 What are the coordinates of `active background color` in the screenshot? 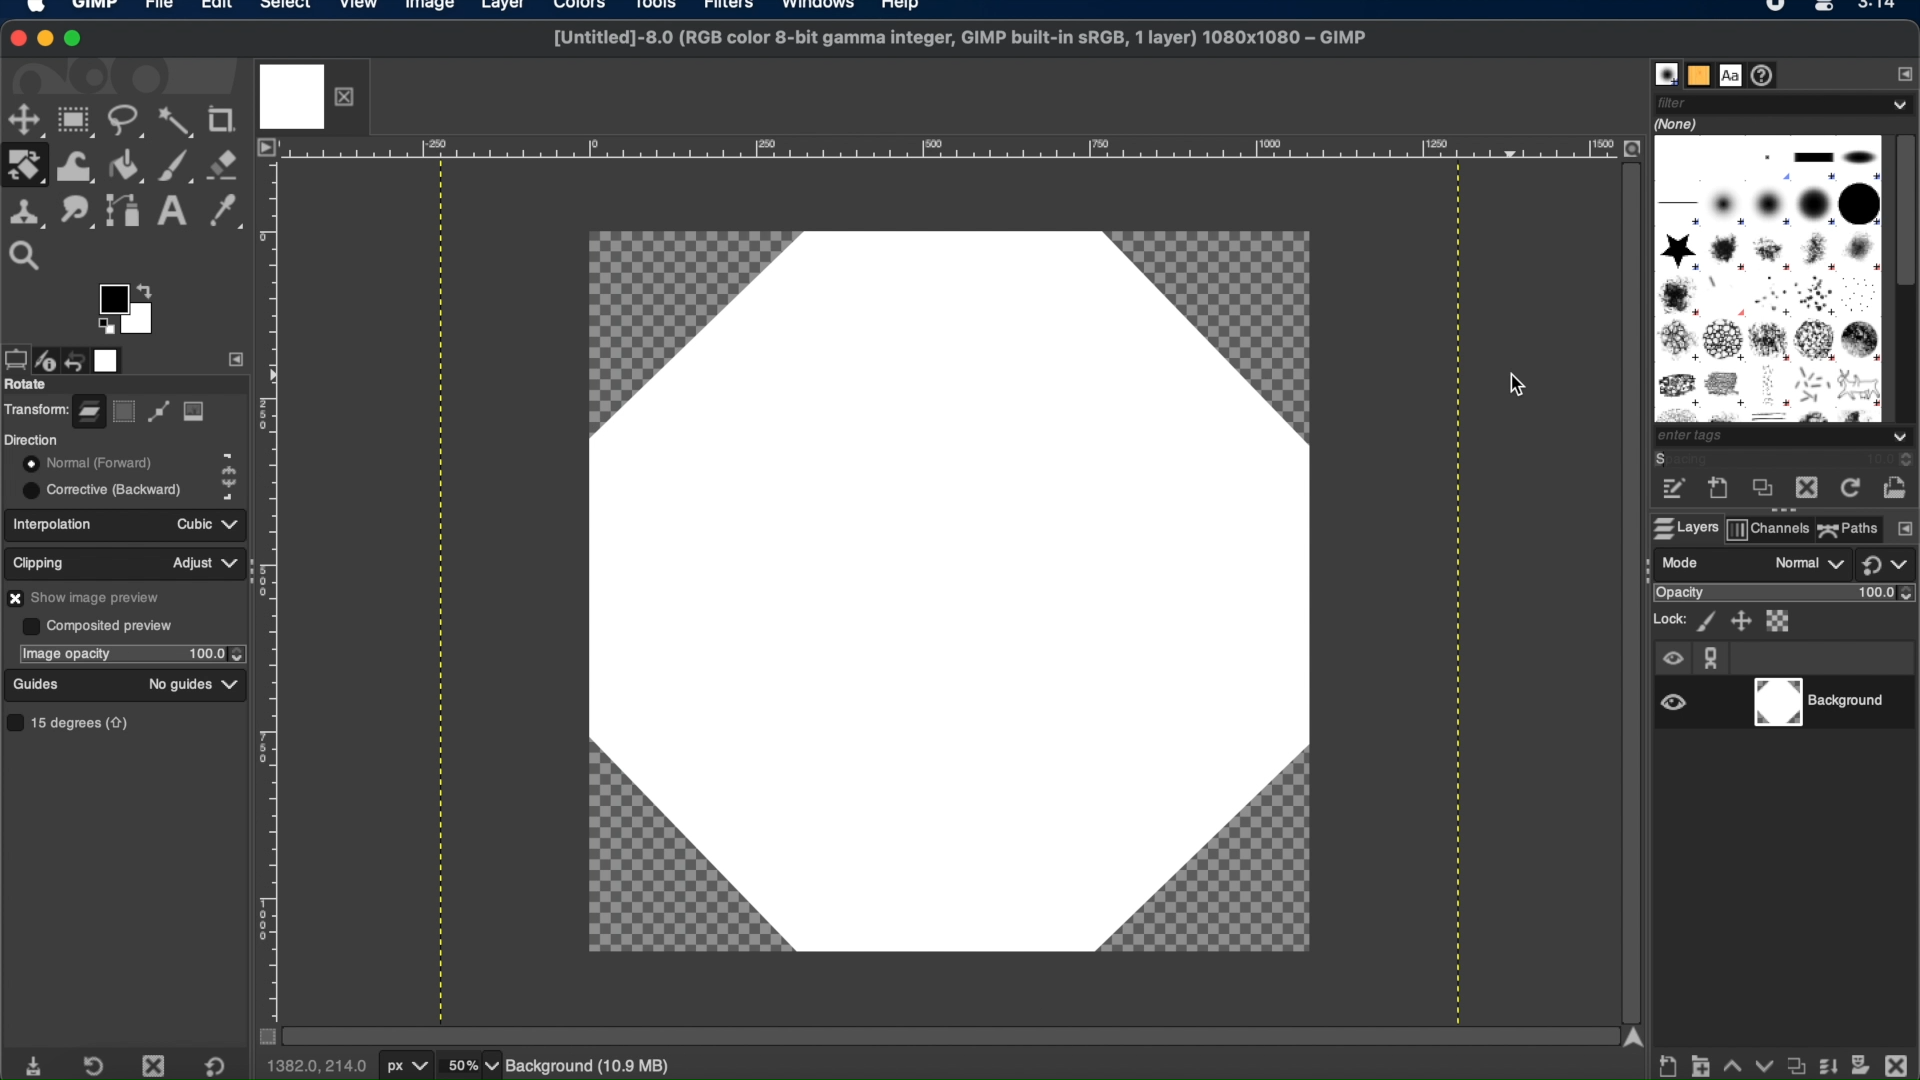 It's located at (142, 329).